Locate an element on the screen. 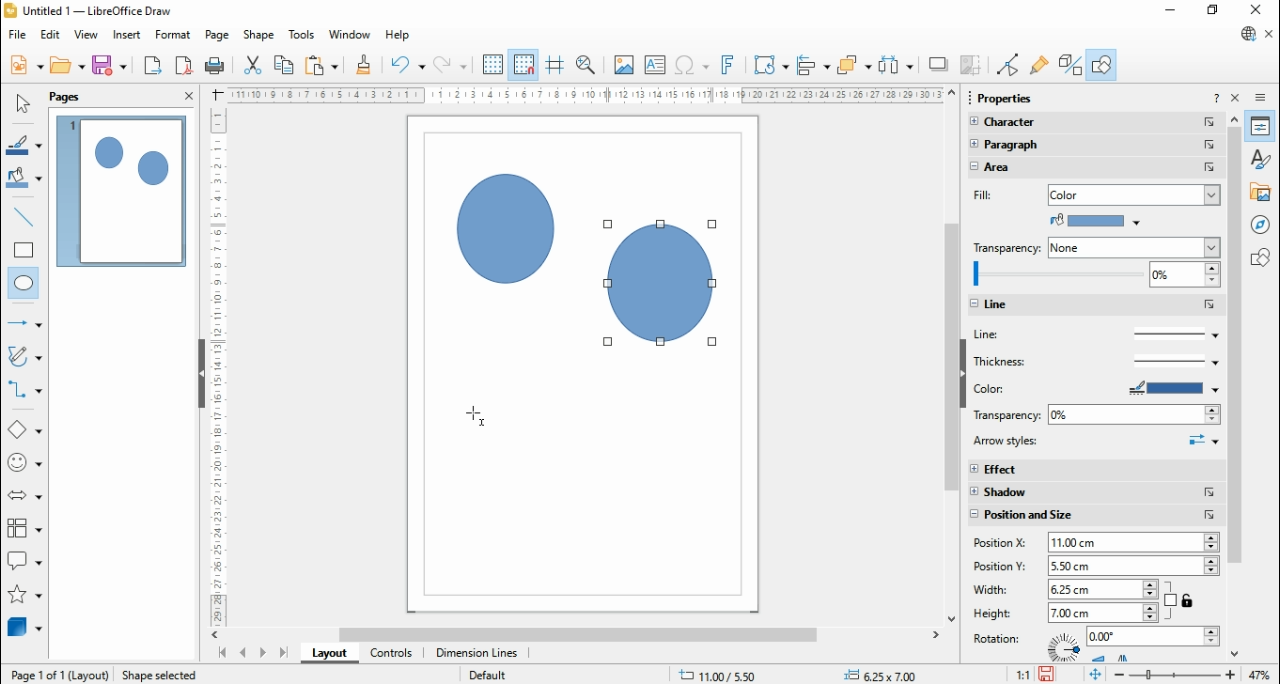  copy is located at coordinates (284, 64).